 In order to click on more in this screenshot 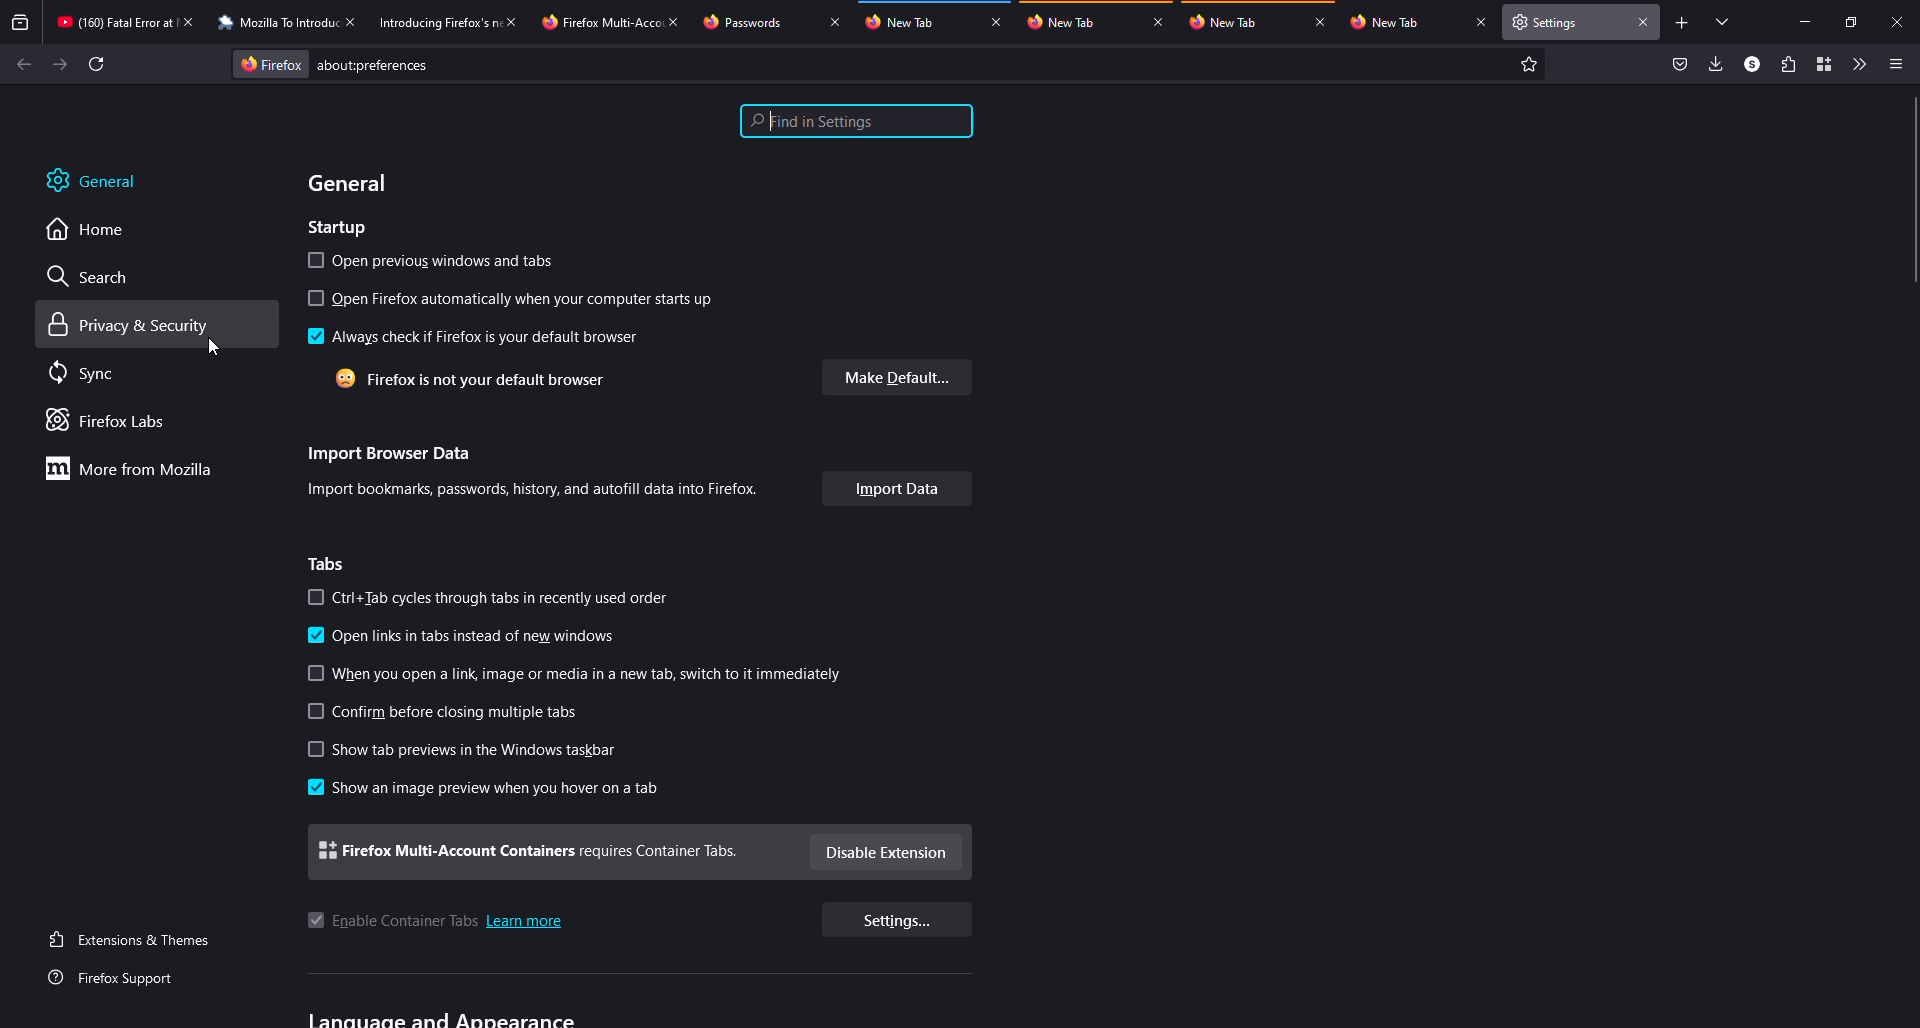, I will do `click(135, 468)`.